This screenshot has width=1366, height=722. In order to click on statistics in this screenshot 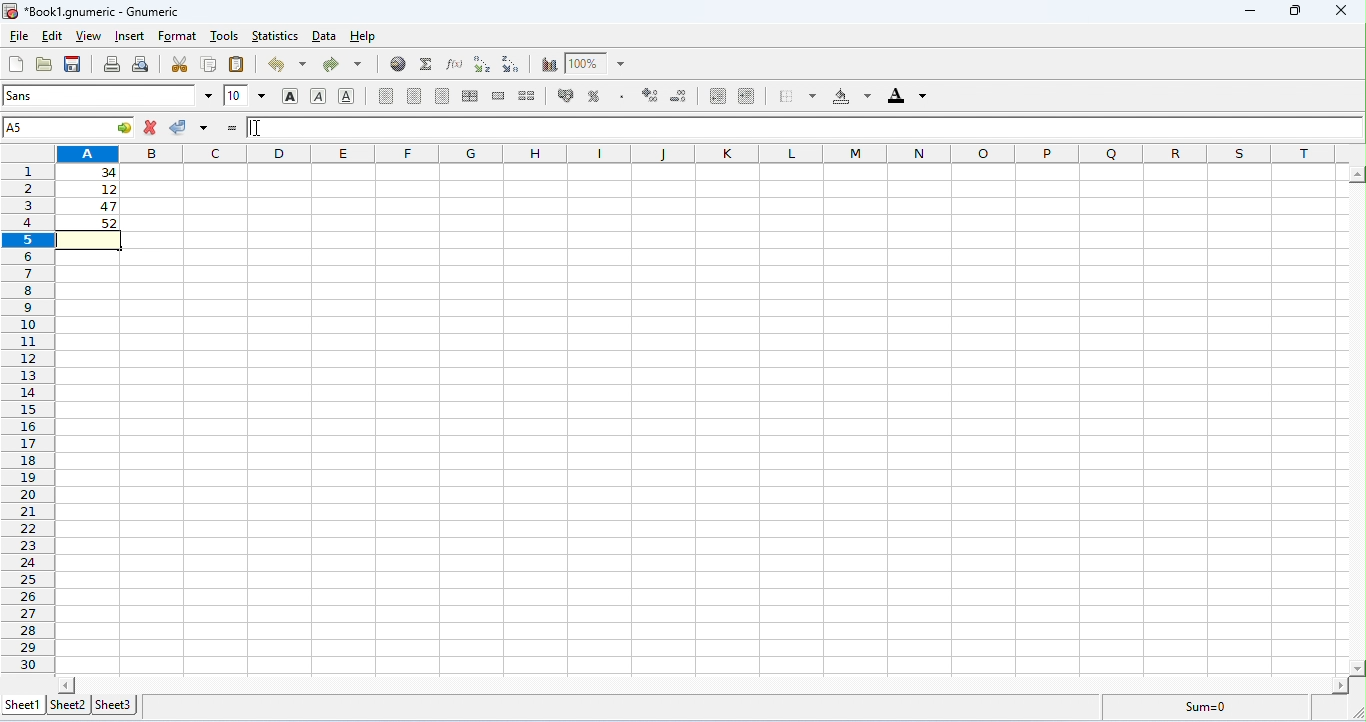, I will do `click(274, 36)`.